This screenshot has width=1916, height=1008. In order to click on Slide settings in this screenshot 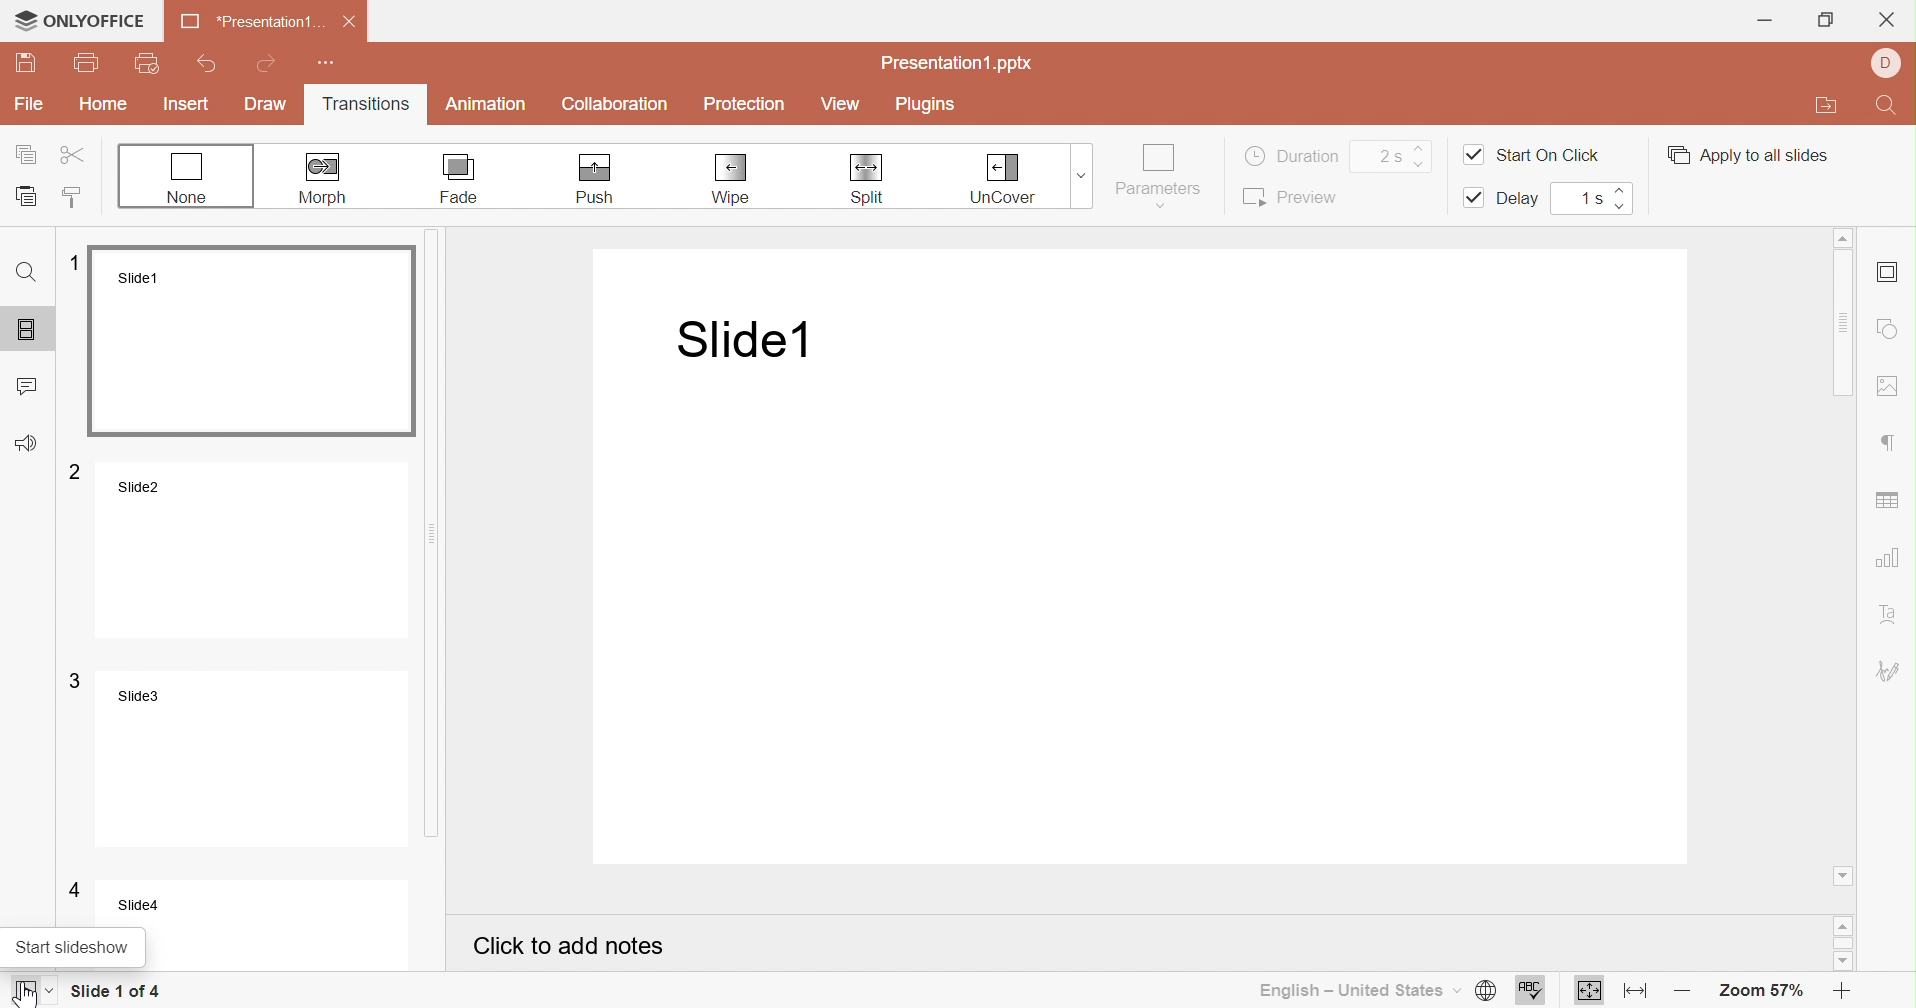, I will do `click(1886, 273)`.